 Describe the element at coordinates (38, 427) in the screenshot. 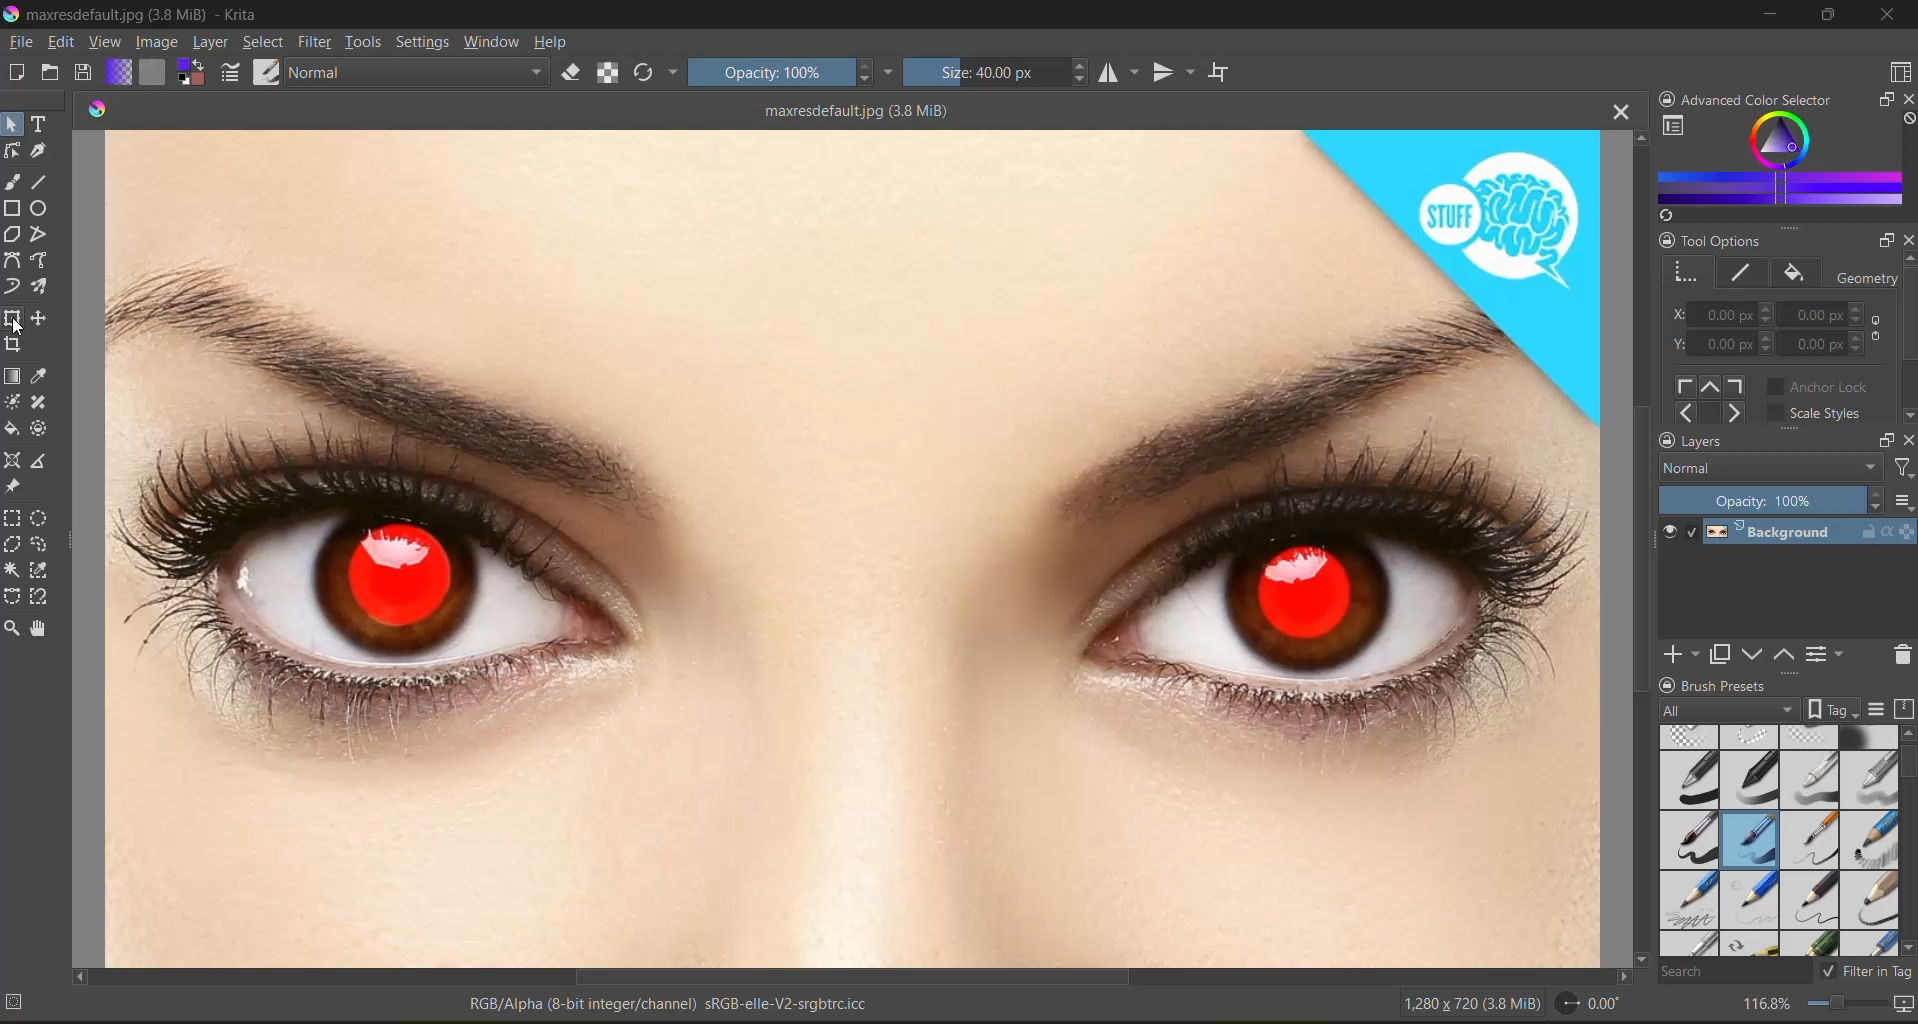

I see `tool` at that location.